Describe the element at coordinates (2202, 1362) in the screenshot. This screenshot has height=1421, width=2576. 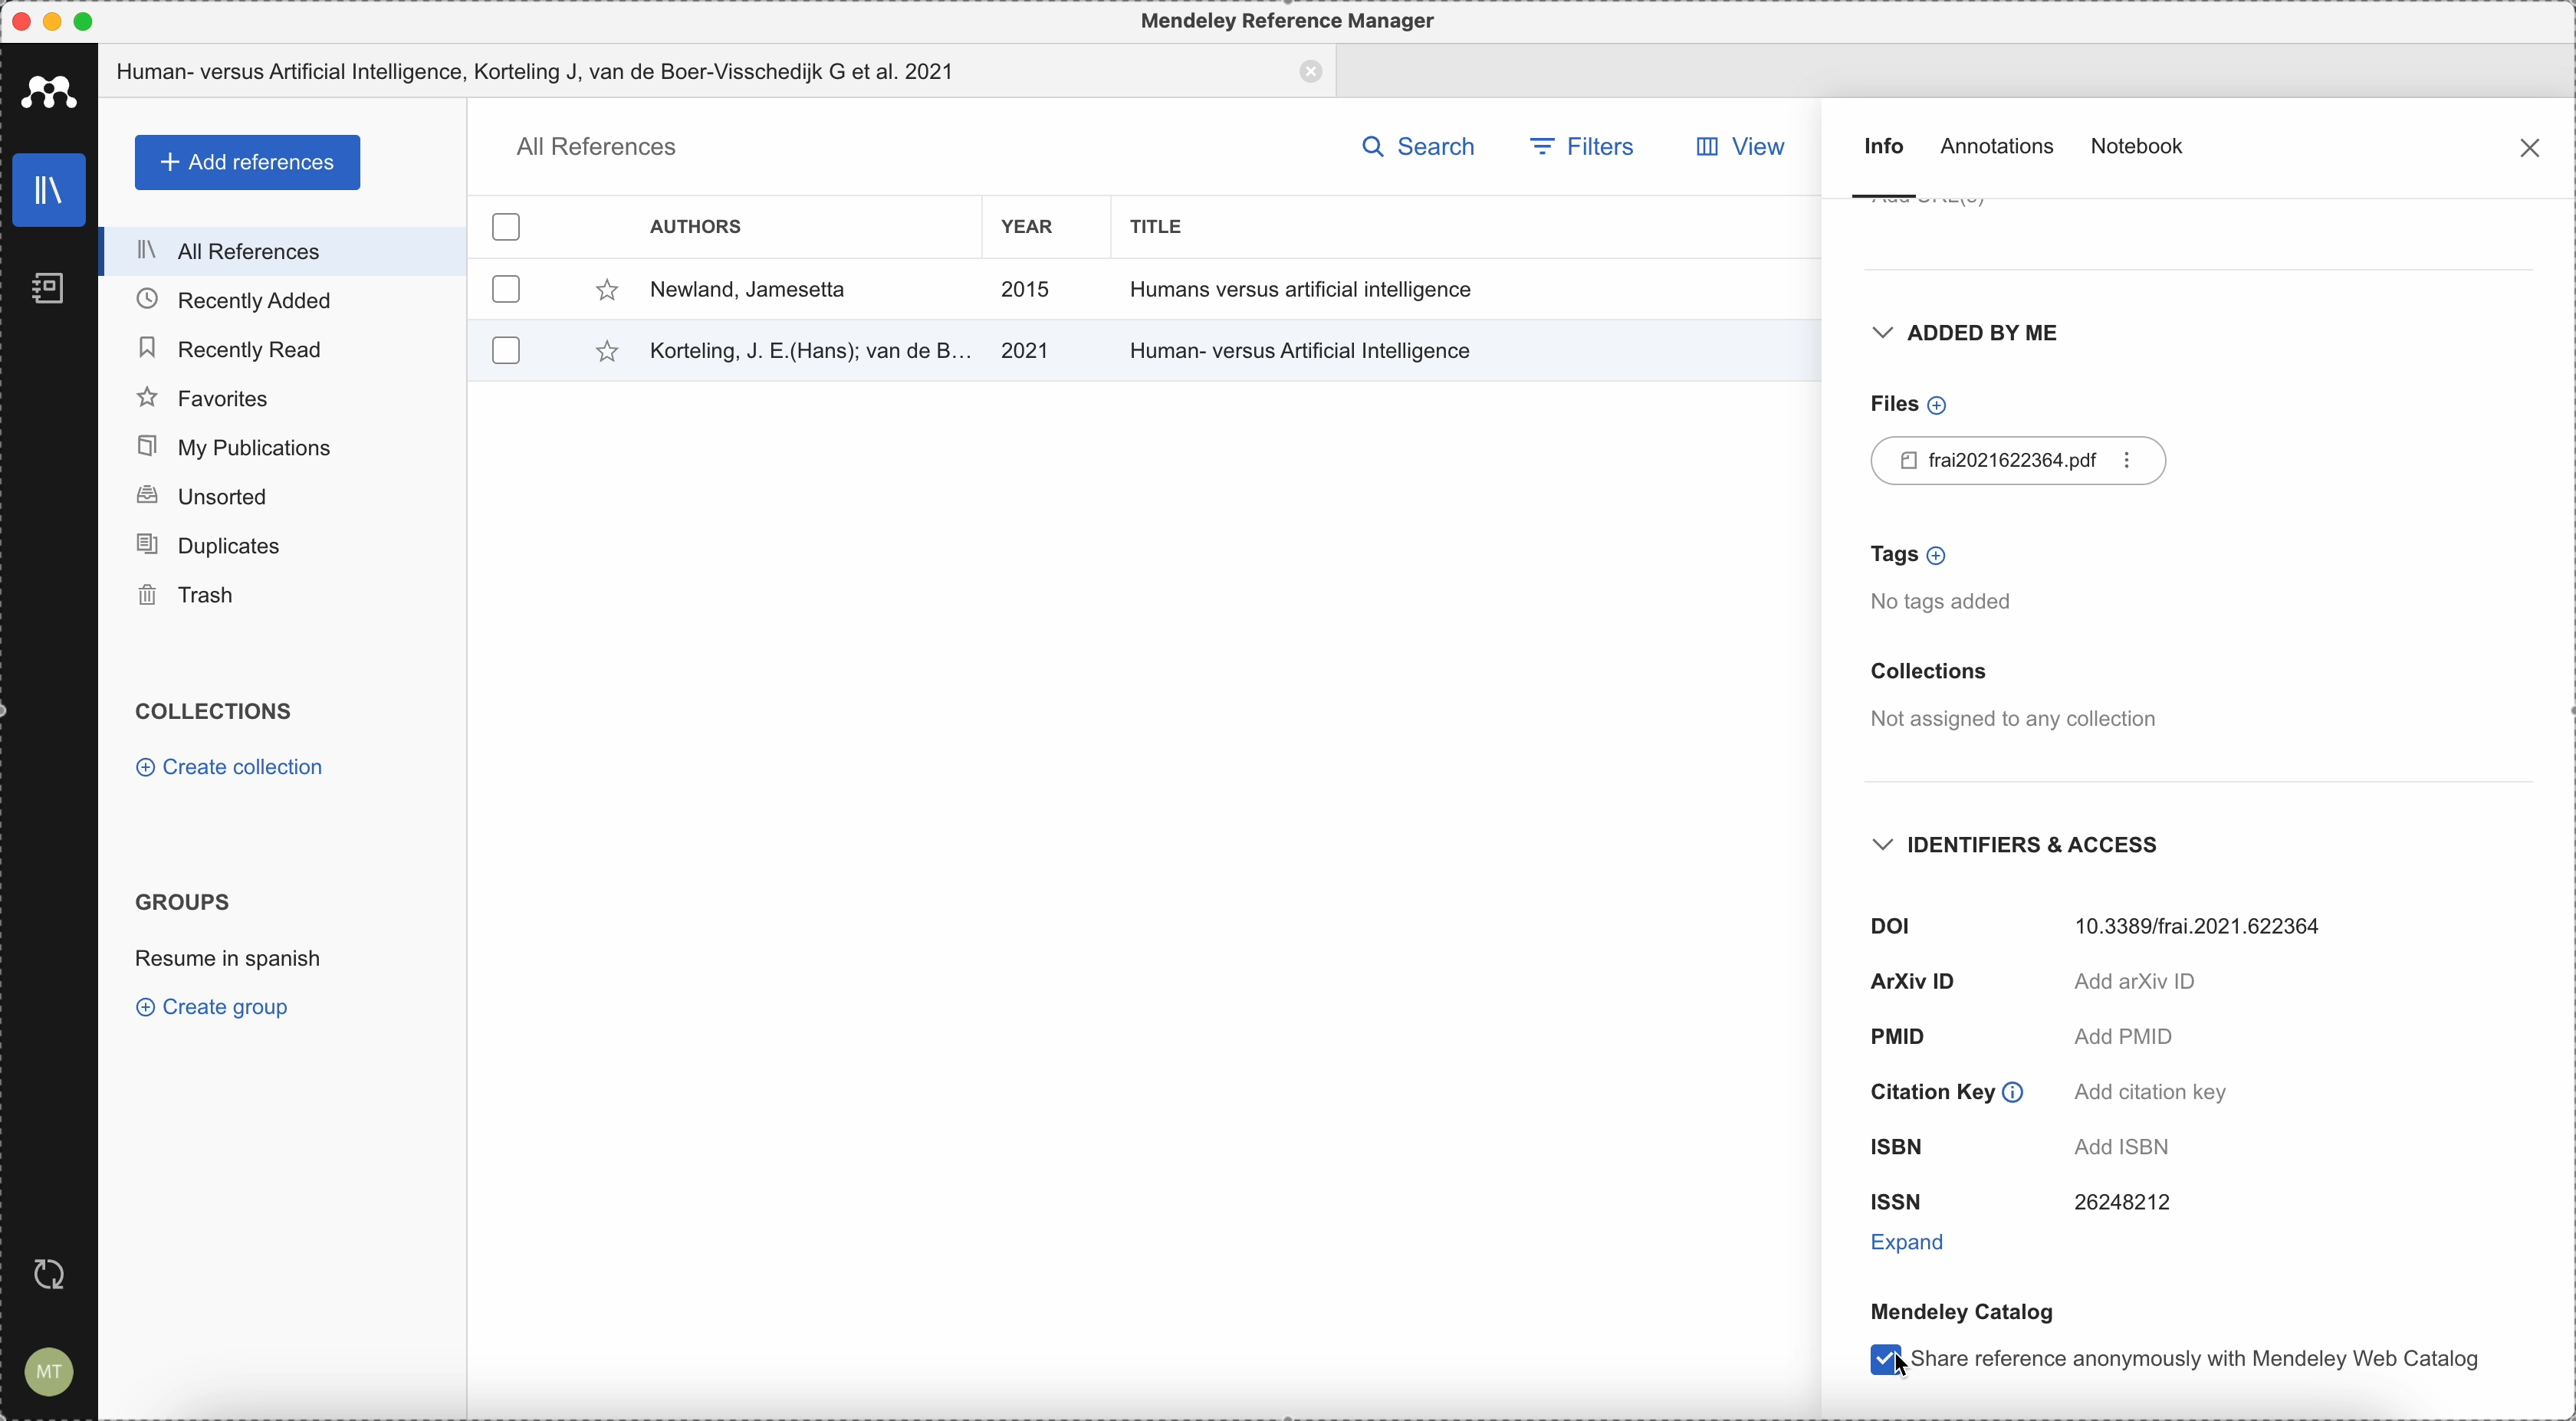
I see `share reference anonymously` at that location.